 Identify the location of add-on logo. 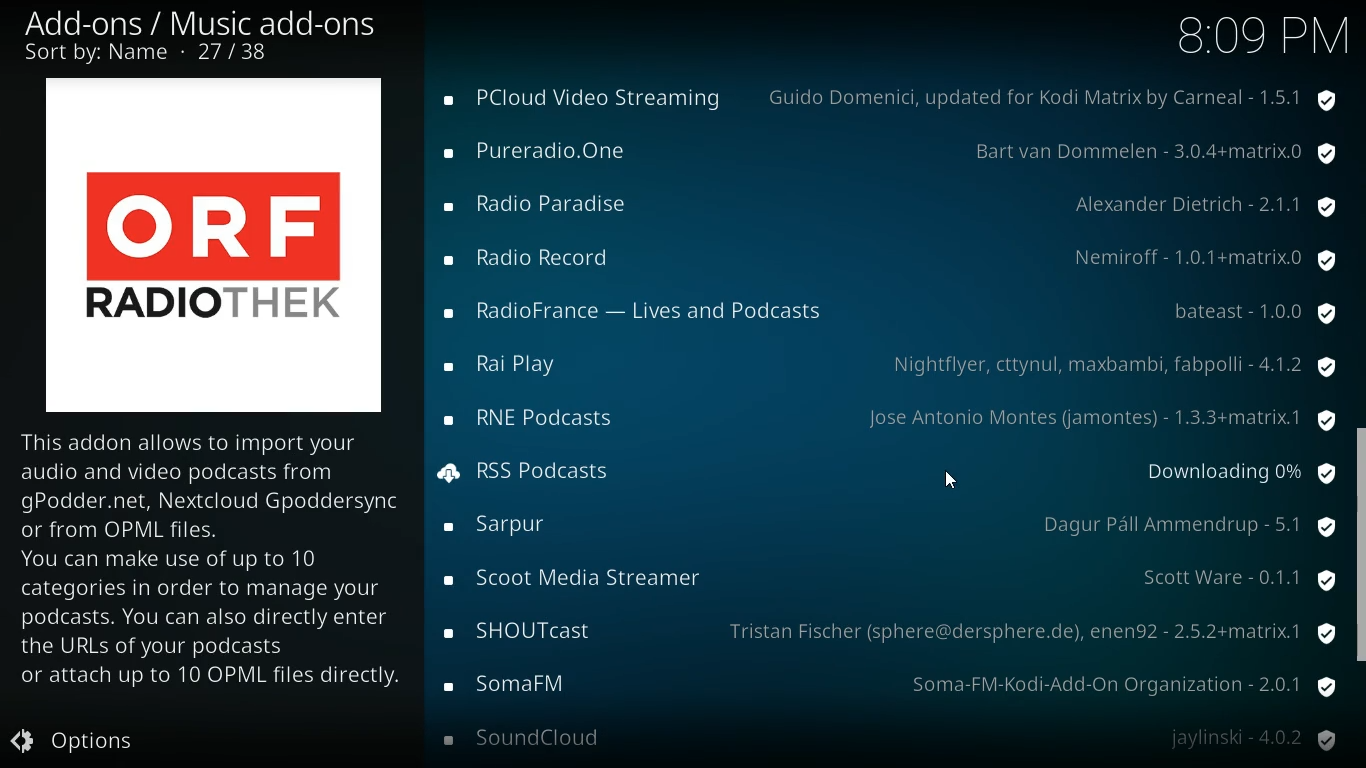
(206, 244).